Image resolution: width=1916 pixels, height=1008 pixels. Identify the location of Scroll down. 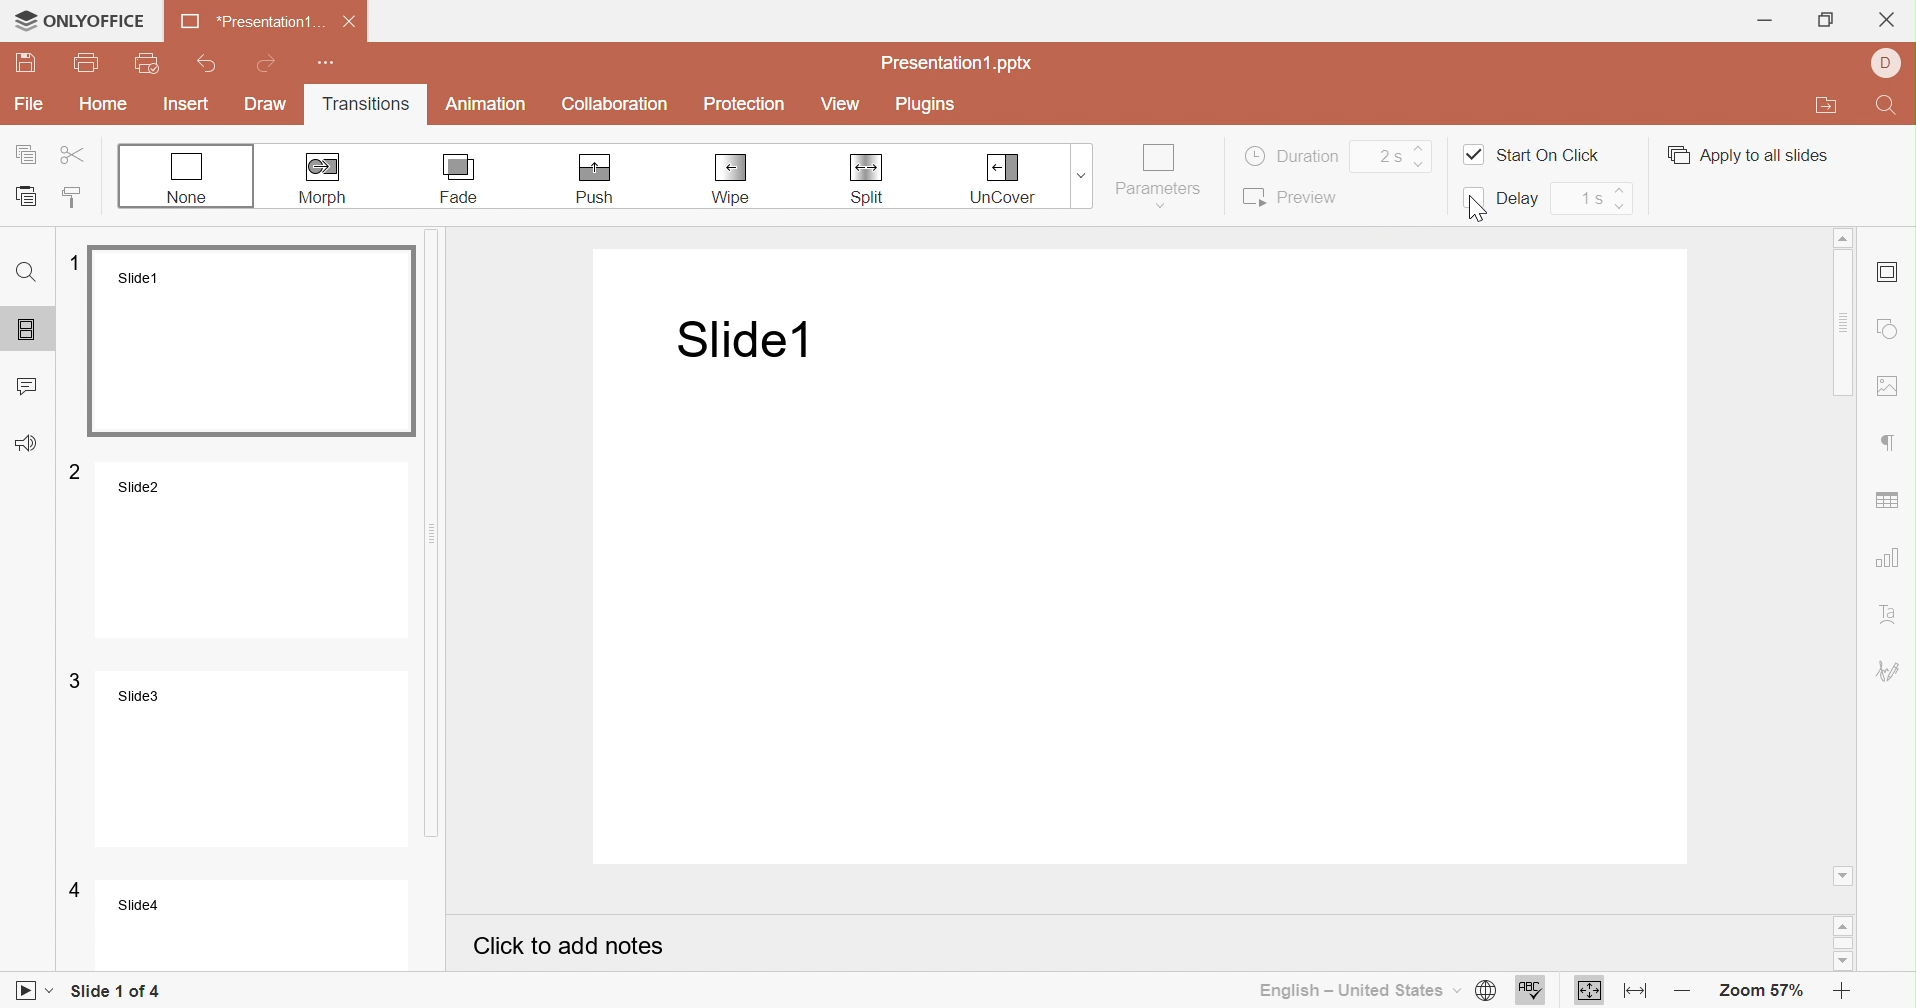
(1848, 965).